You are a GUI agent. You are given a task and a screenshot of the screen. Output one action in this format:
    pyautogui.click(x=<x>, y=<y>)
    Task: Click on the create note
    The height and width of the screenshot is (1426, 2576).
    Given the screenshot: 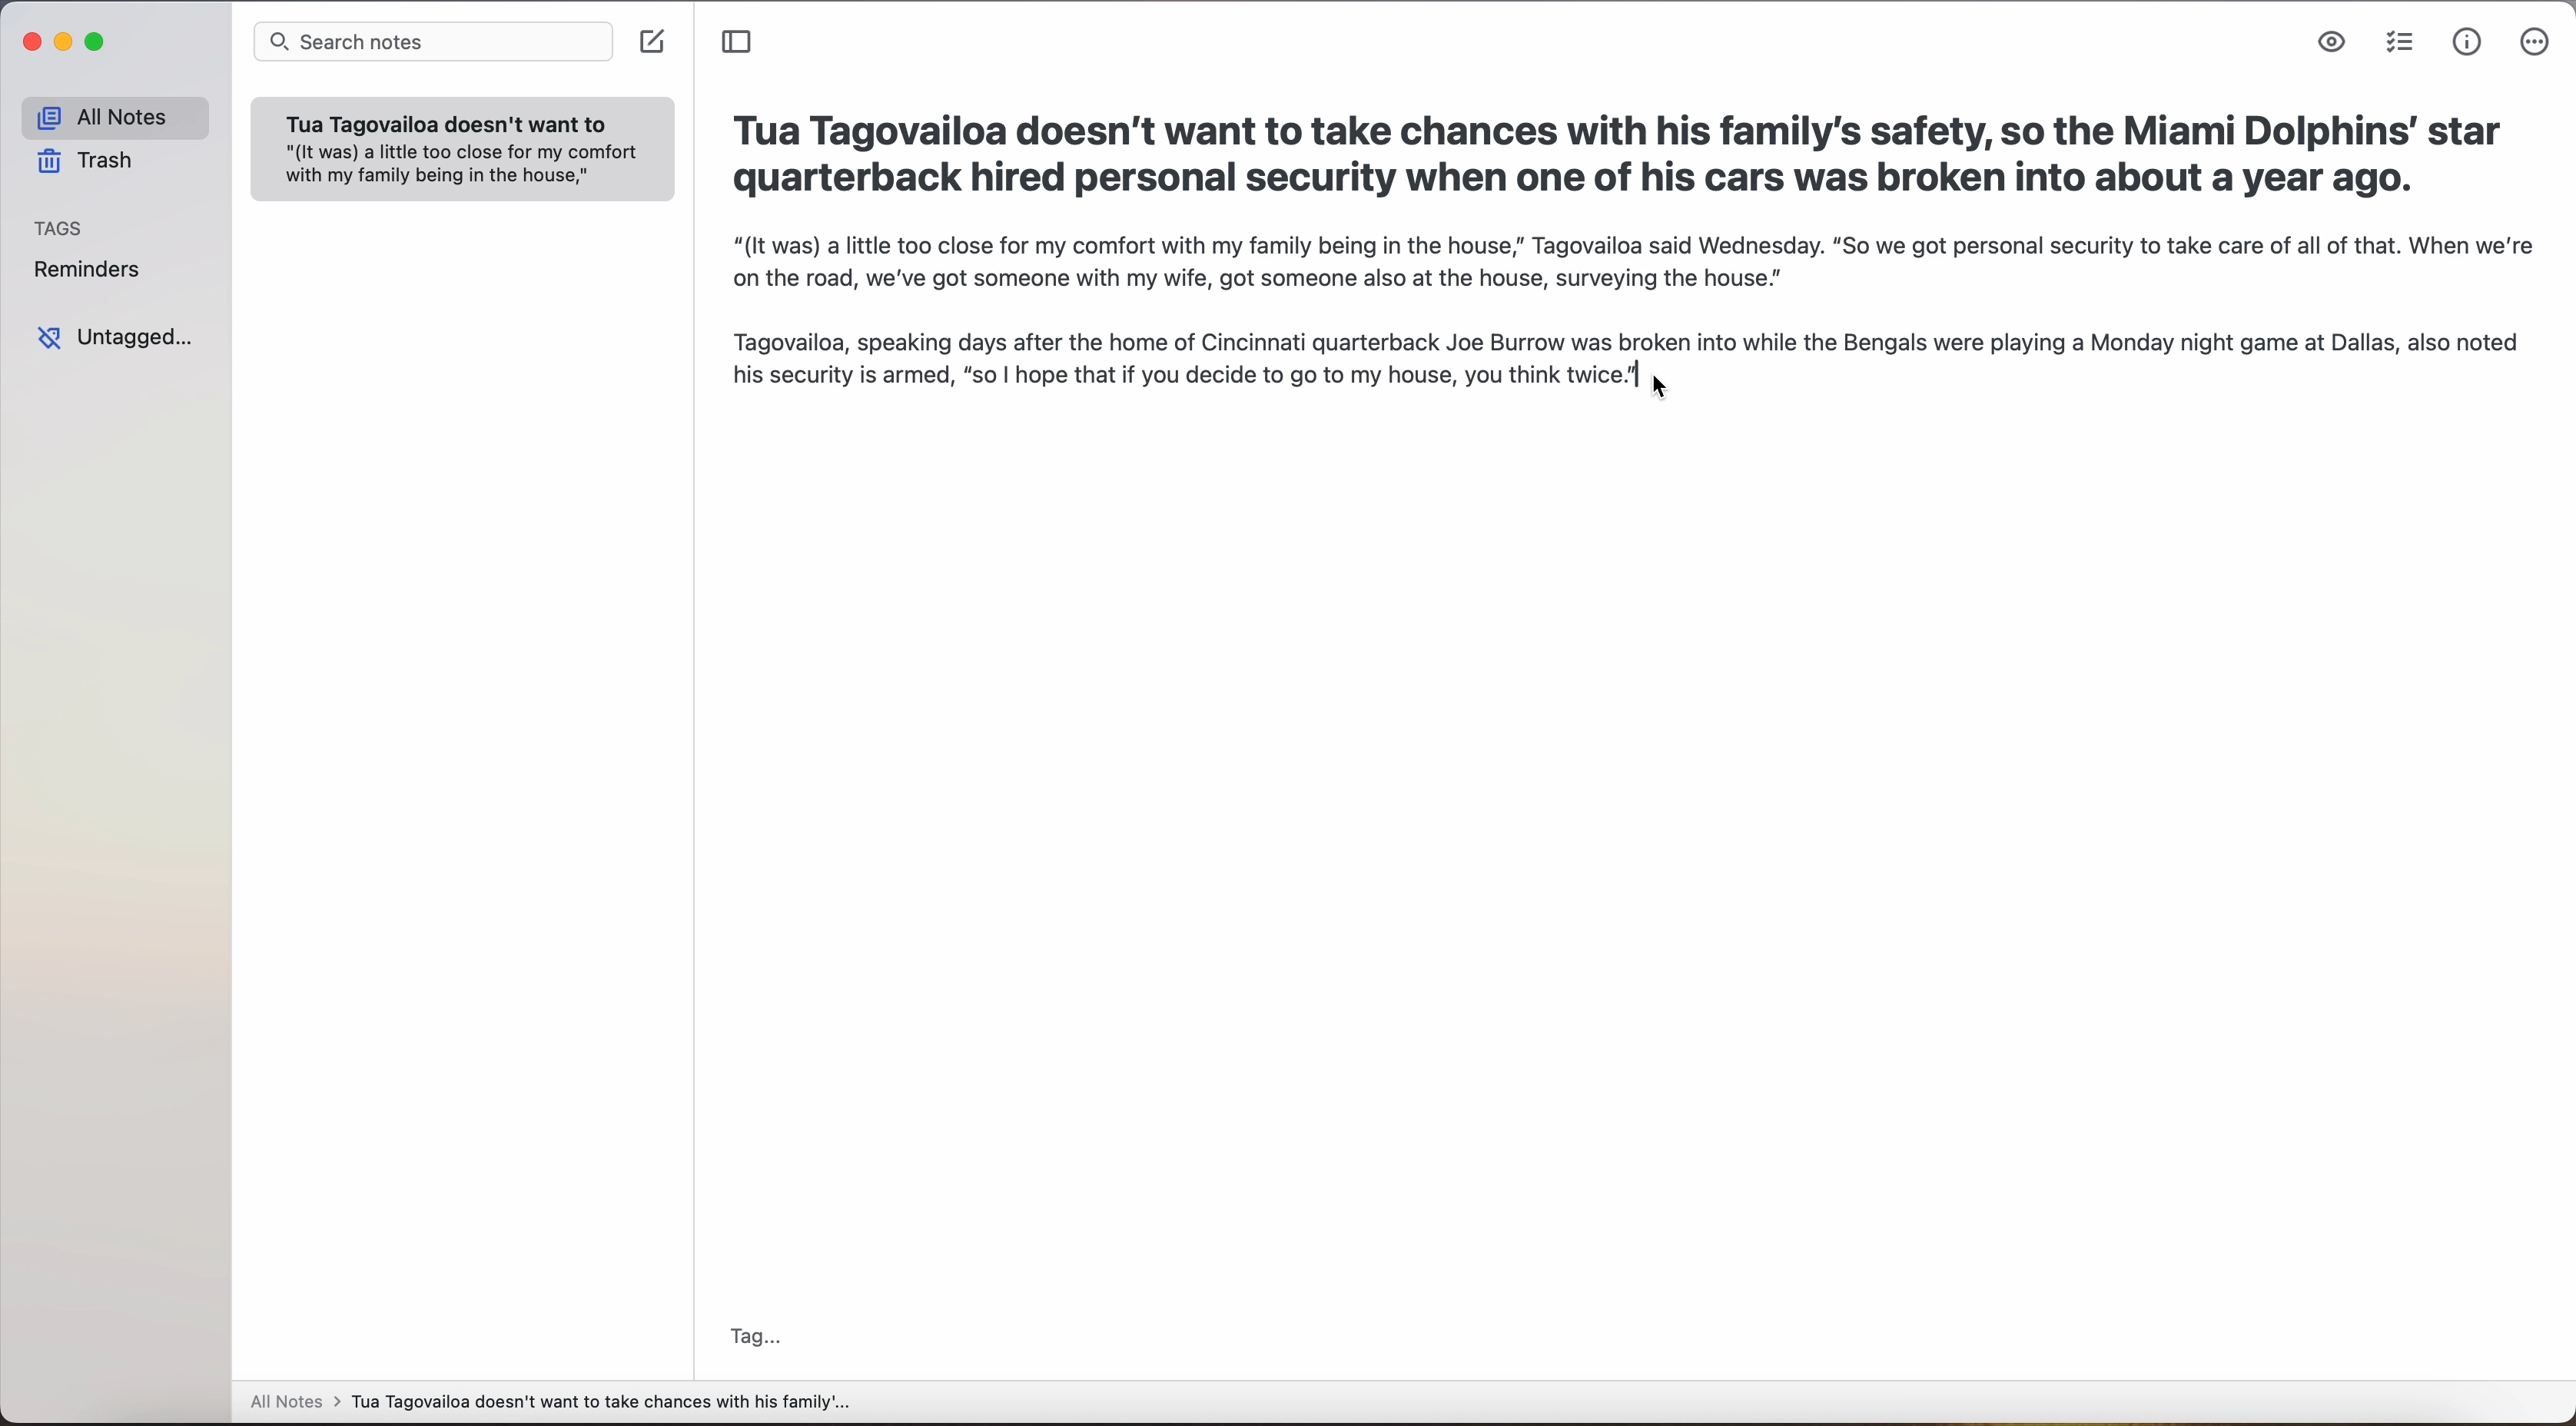 What is the action you would take?
    pyautogui.click(x=655, y=45)
    